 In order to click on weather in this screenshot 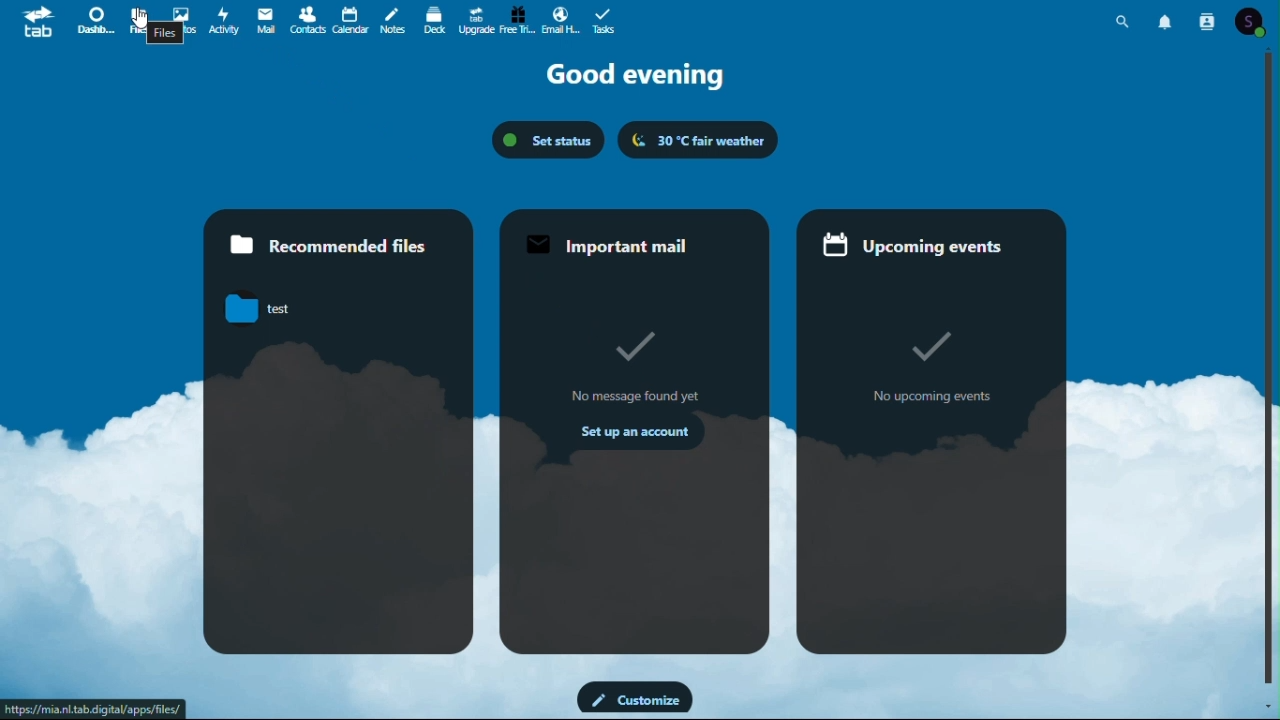, I will do `click(697, 140)`.